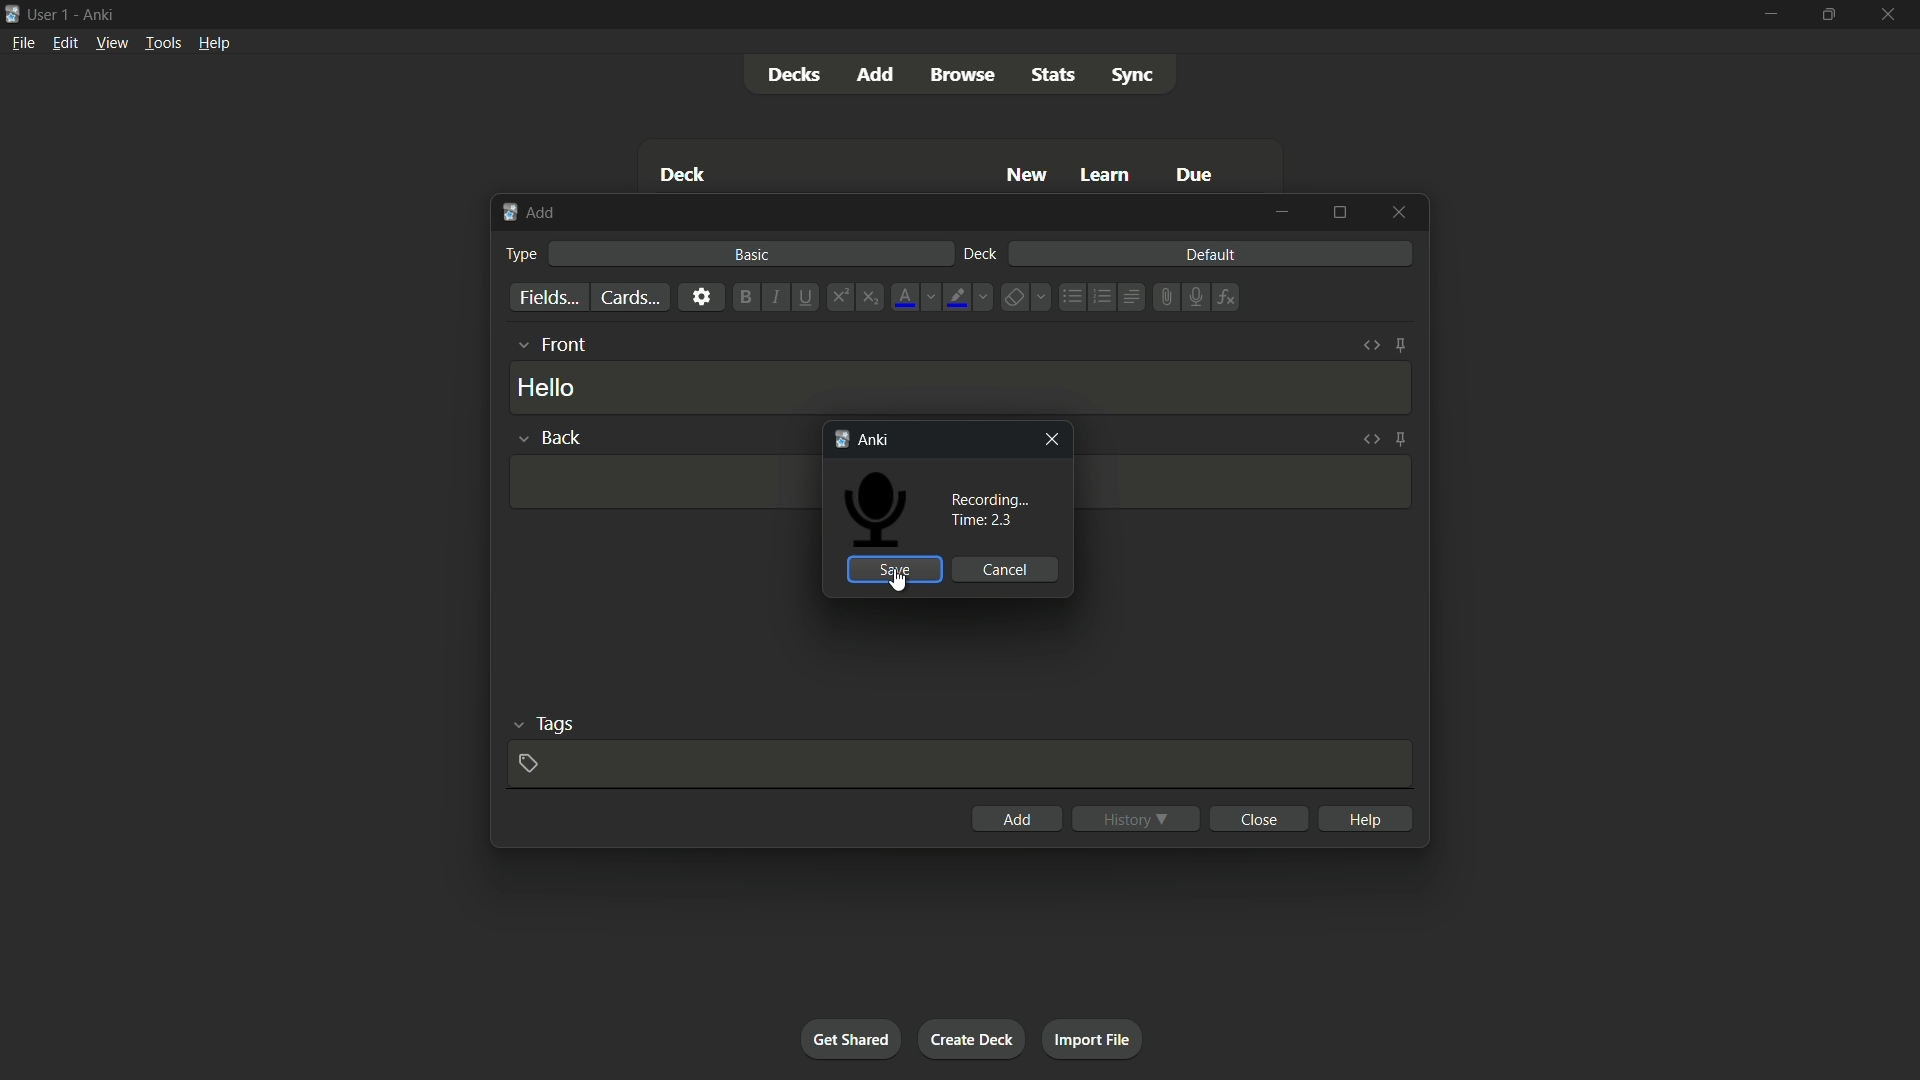 The width and height of the screenshot is (1920, 1080). Describe the element at coordinates (1027, 298) in the screenshot. I see `remove formatting` at that location.